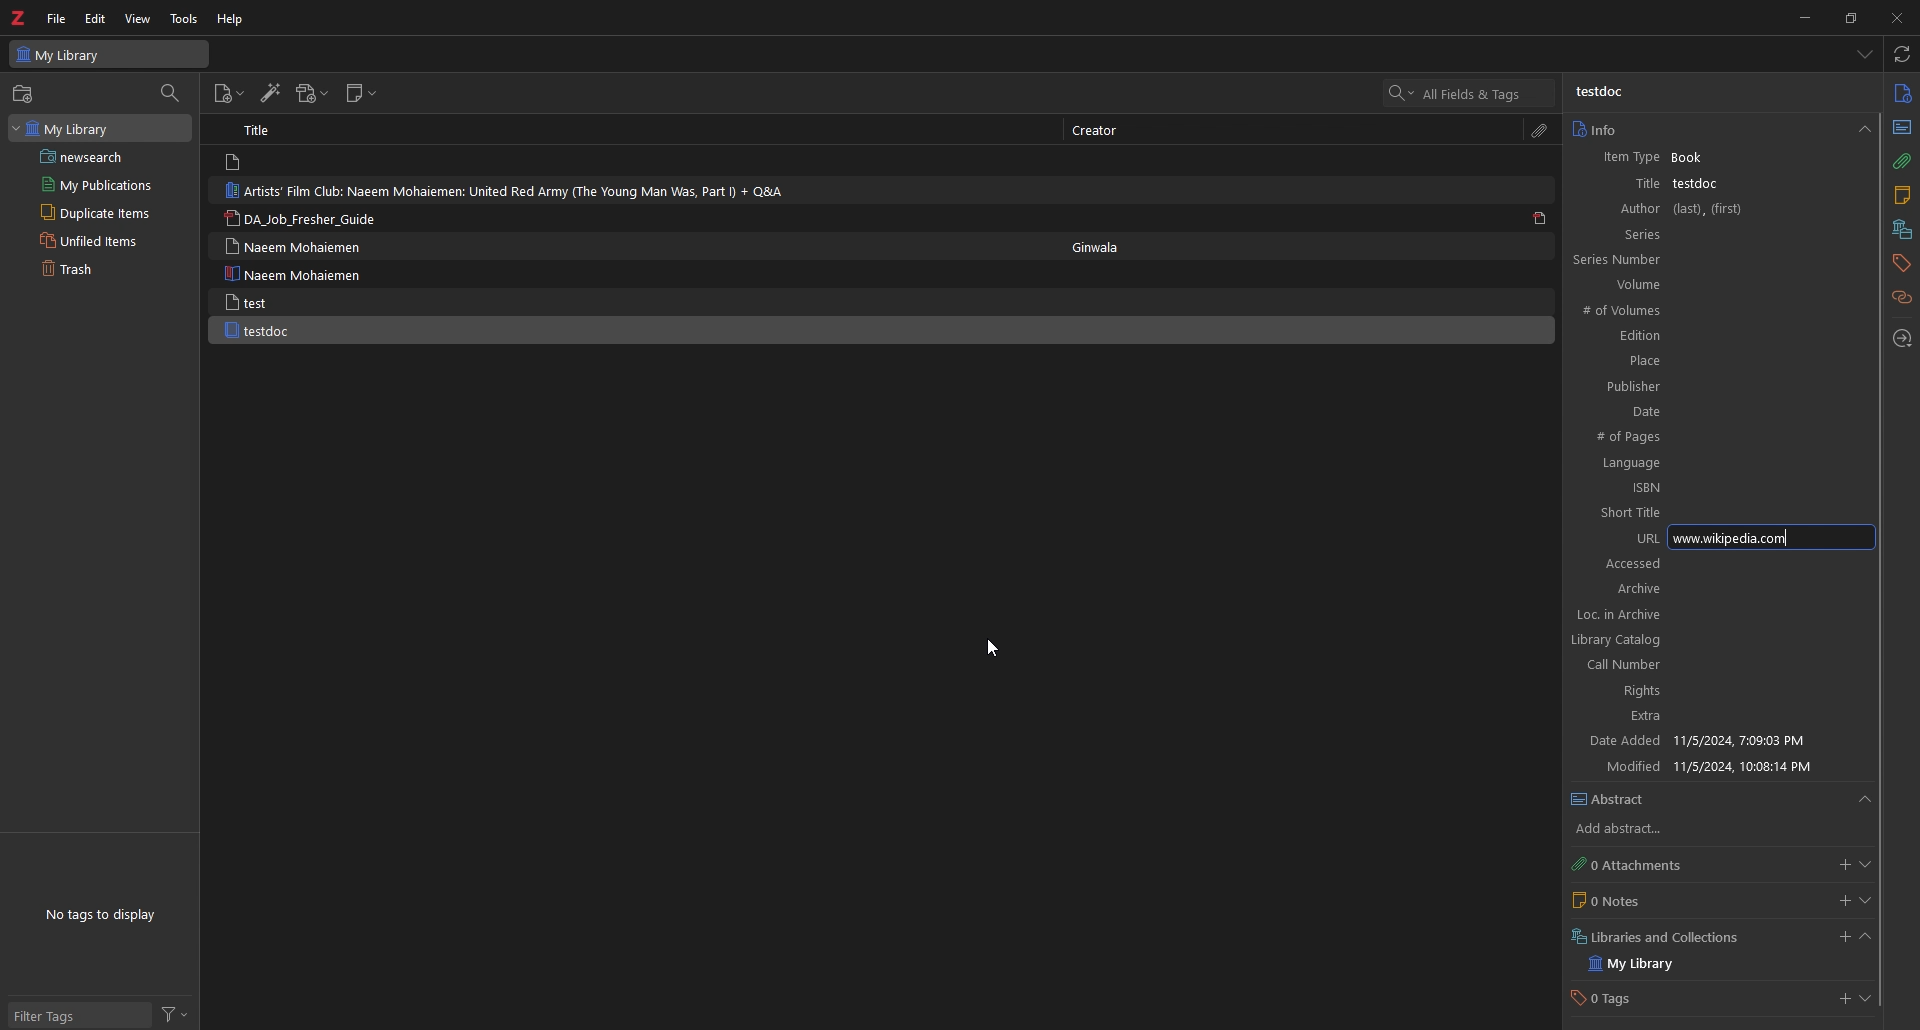 Image resolution: width=1920 pixels, height=1030 pixels. Describe the element at coordinates (171, 93) in the screenshot. I see `filter items` at that location.